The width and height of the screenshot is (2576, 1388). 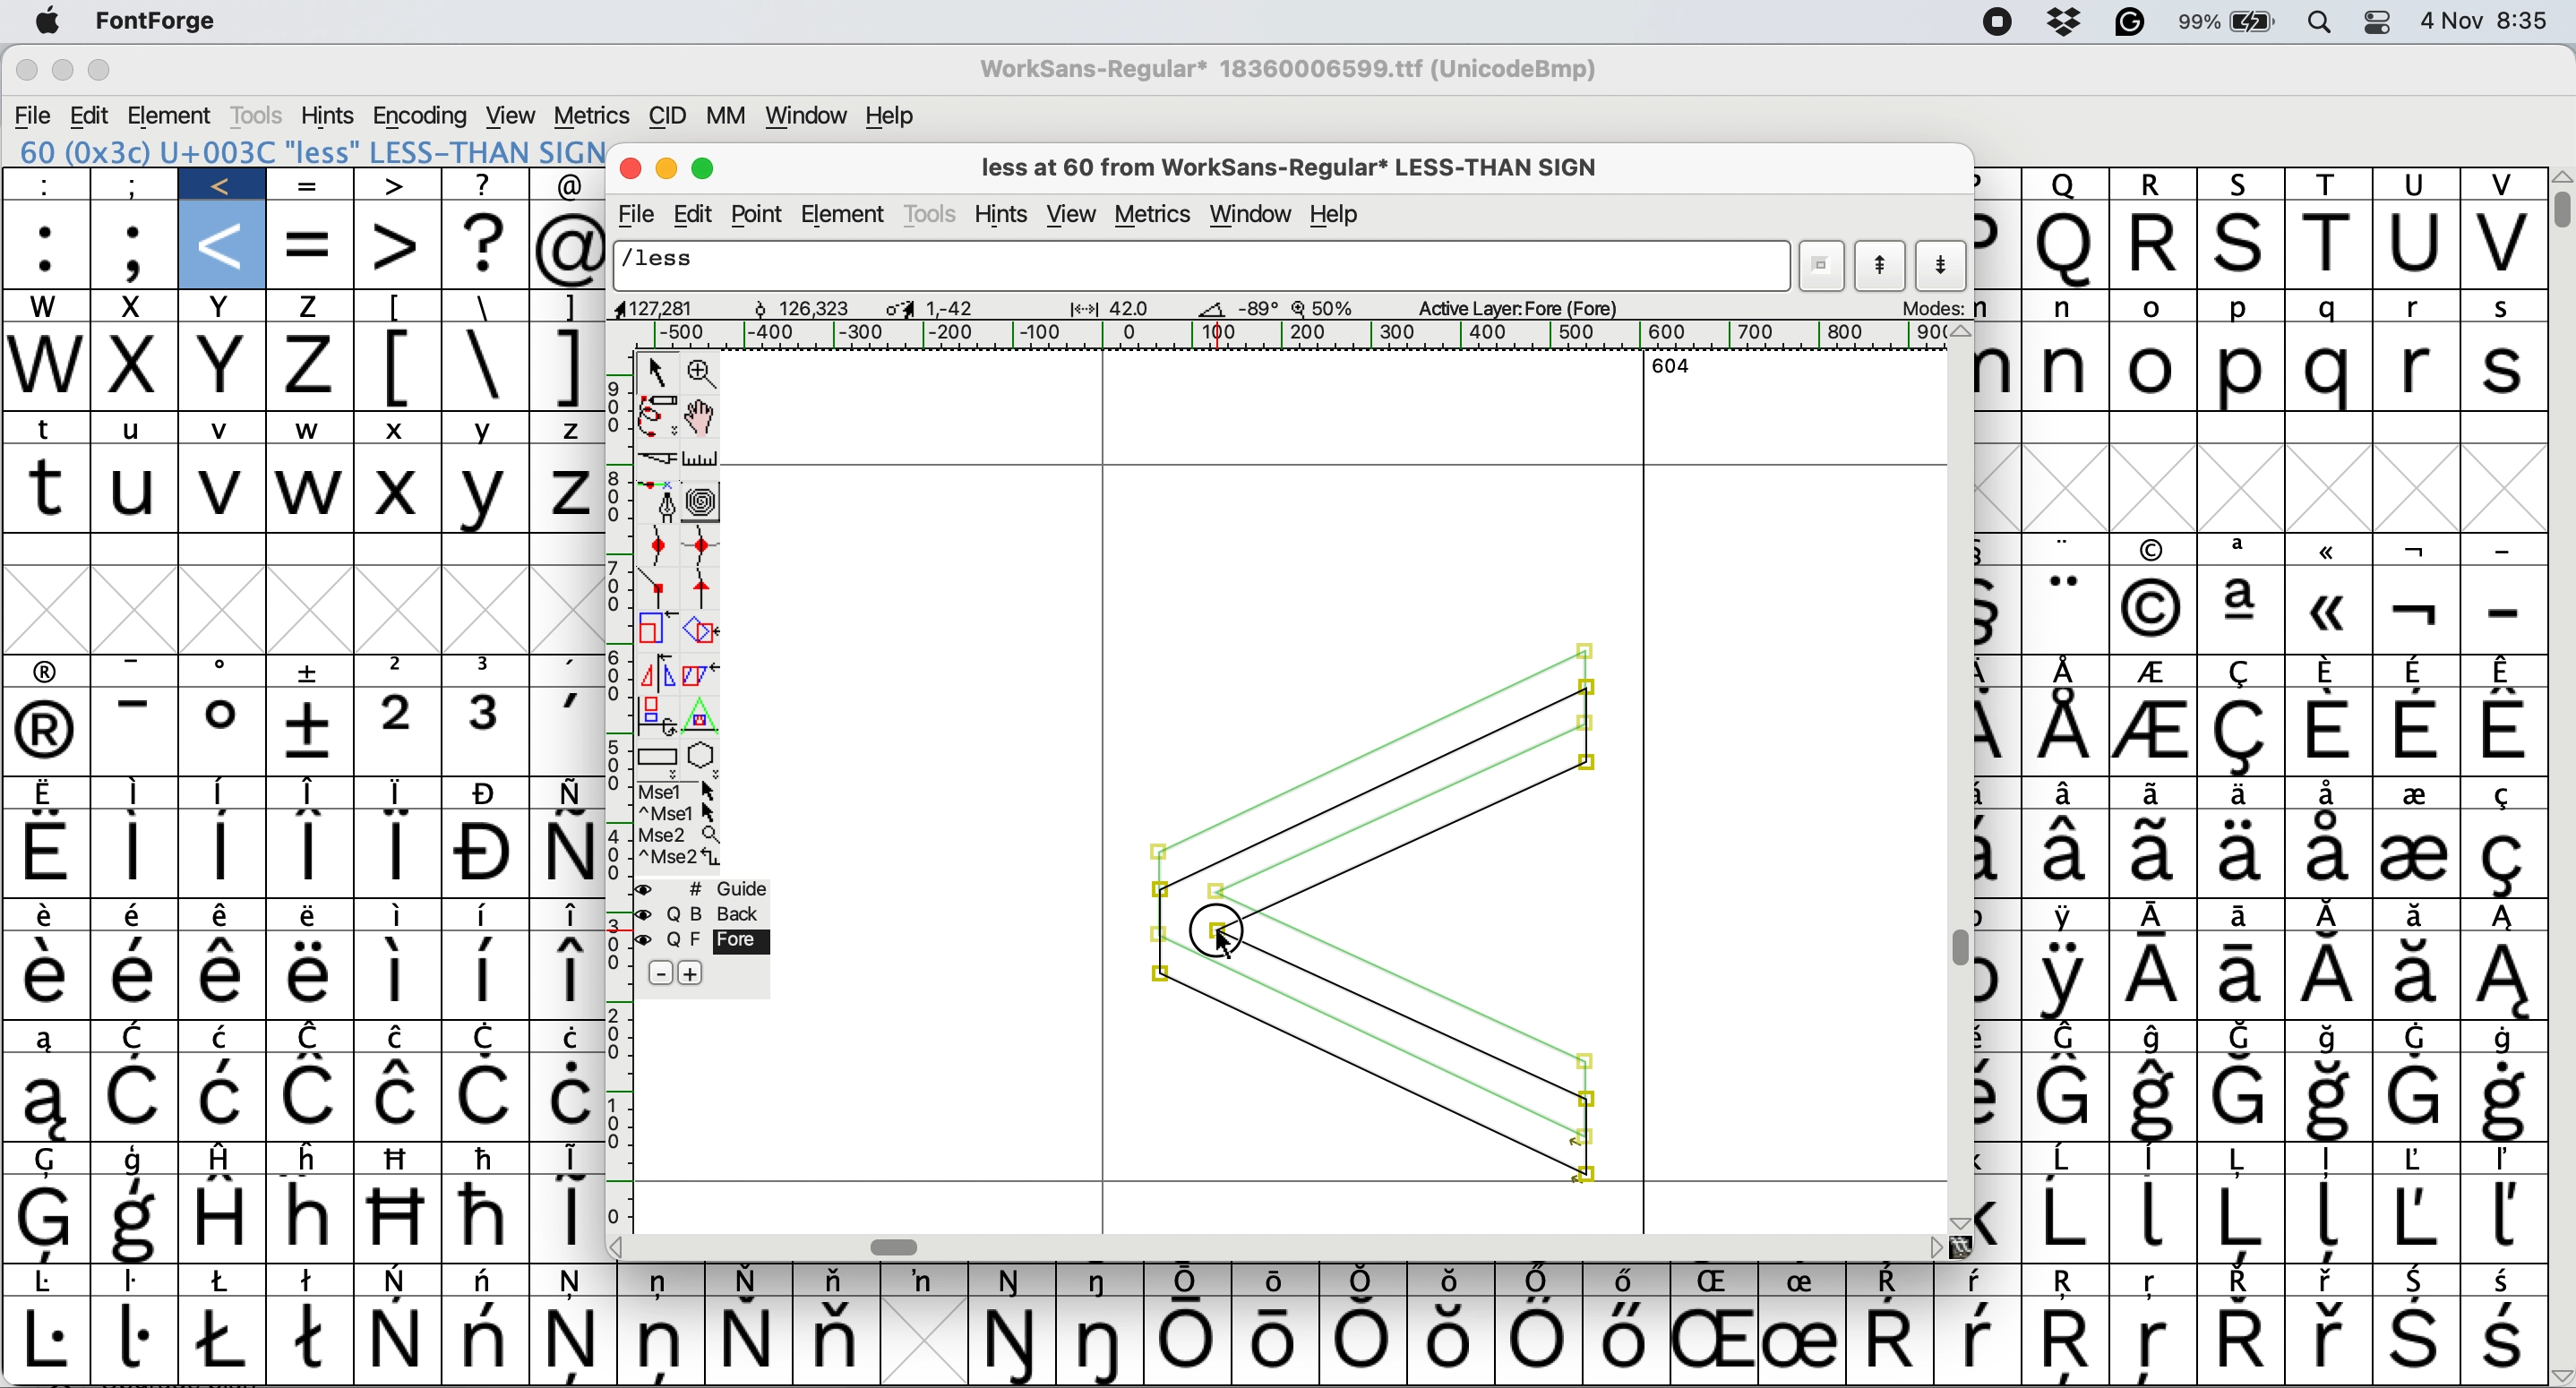 What do you see at coordinates (2065, 184) in the screenshot?
I see `q` at bounding box center [2065, 184].